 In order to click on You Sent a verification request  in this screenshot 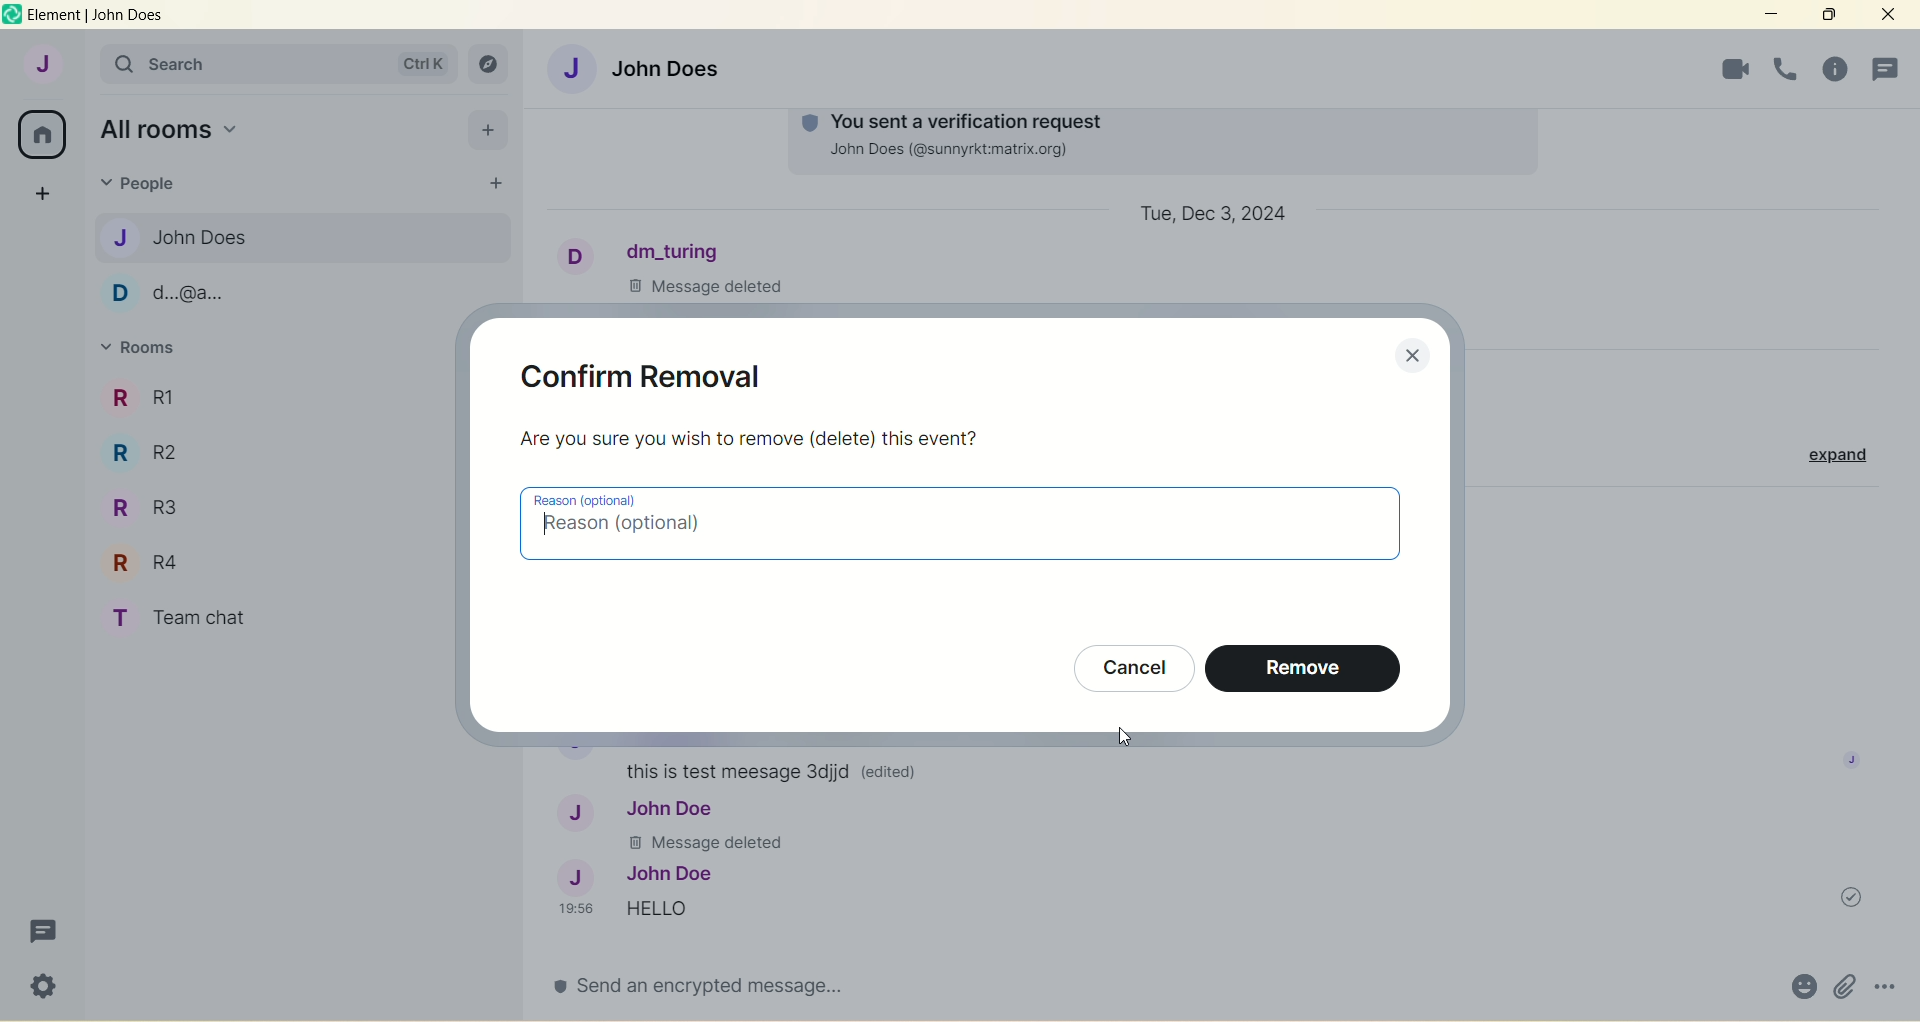, I will do `click(951, 118)`.